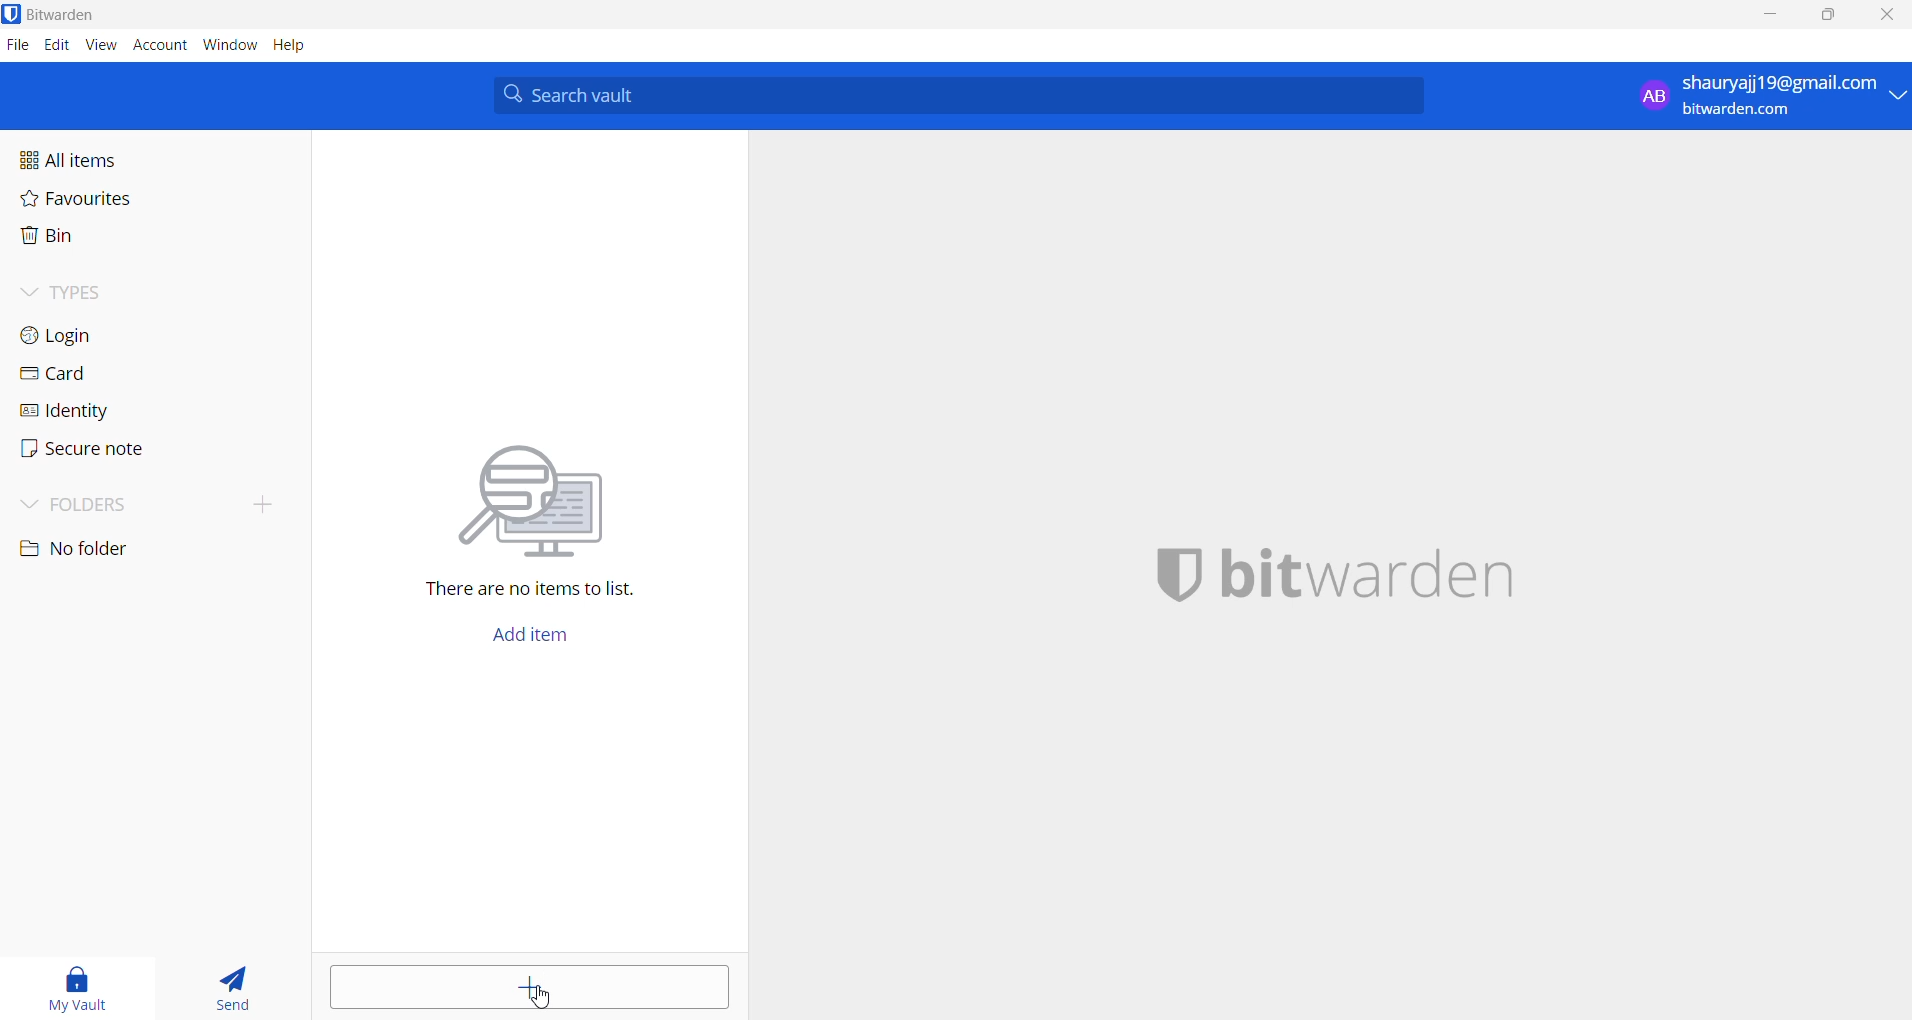  I want to click on graphical illustration conveying searching for a file, so click(550, 497).